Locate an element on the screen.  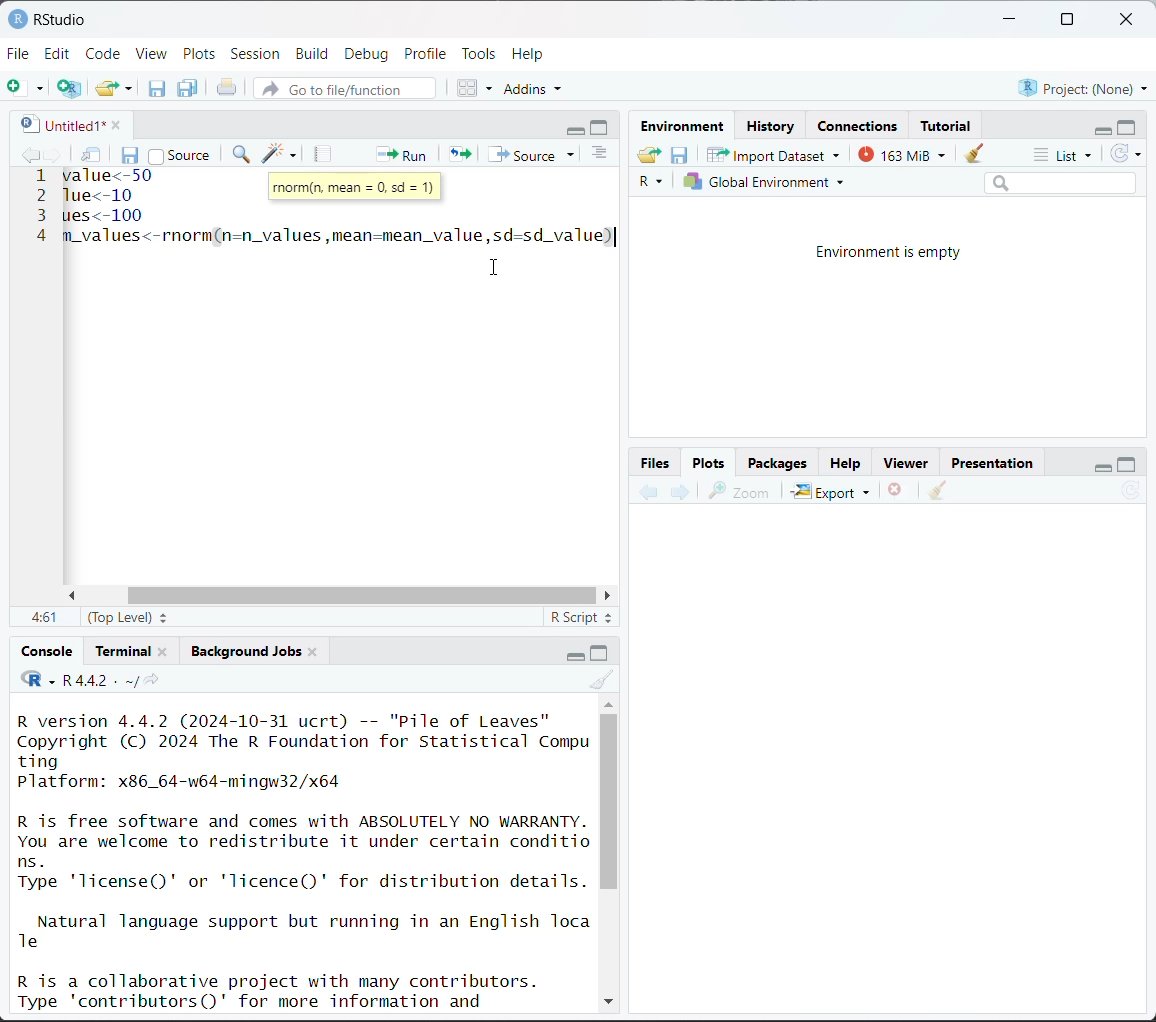
Global environment is located at coordinates (765, 182).